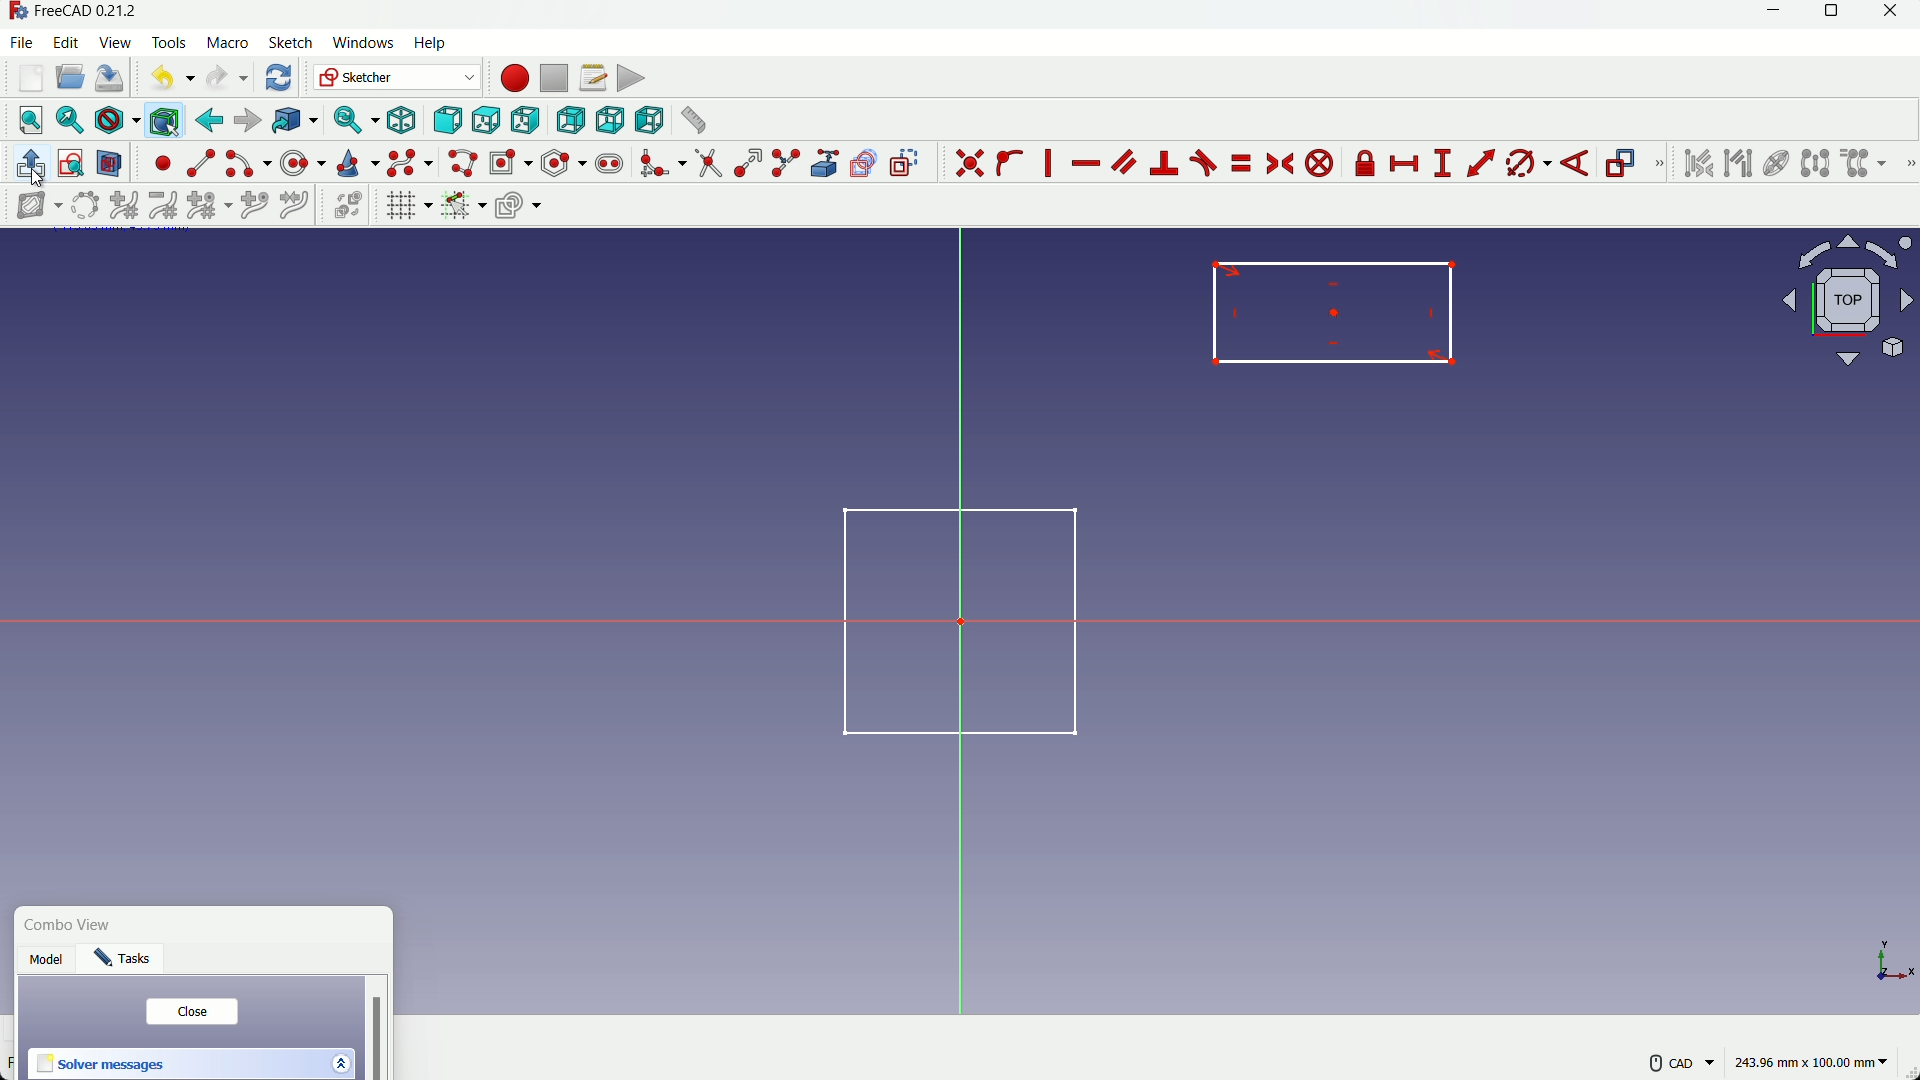 The width and height of the screenshot is (1920, 1080). What do you see at coordinates (73, 926) in the screenshot?
I see `Combo View` at bounding box center [73, 926].